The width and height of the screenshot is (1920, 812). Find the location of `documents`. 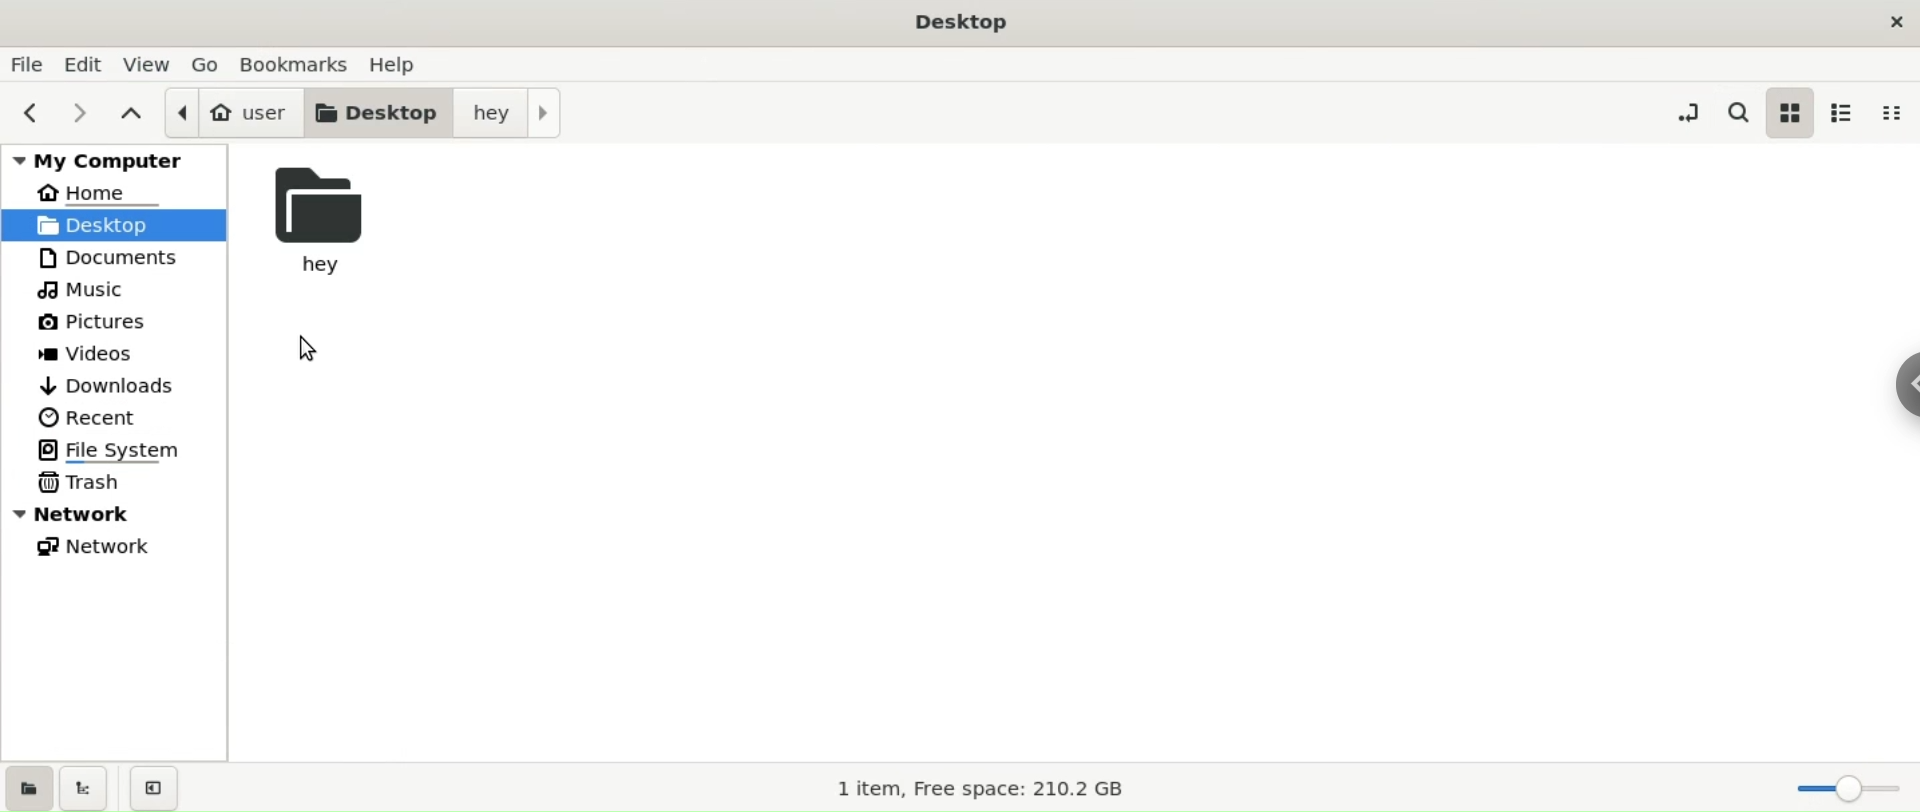

documents is located at coordinates (127, 259).